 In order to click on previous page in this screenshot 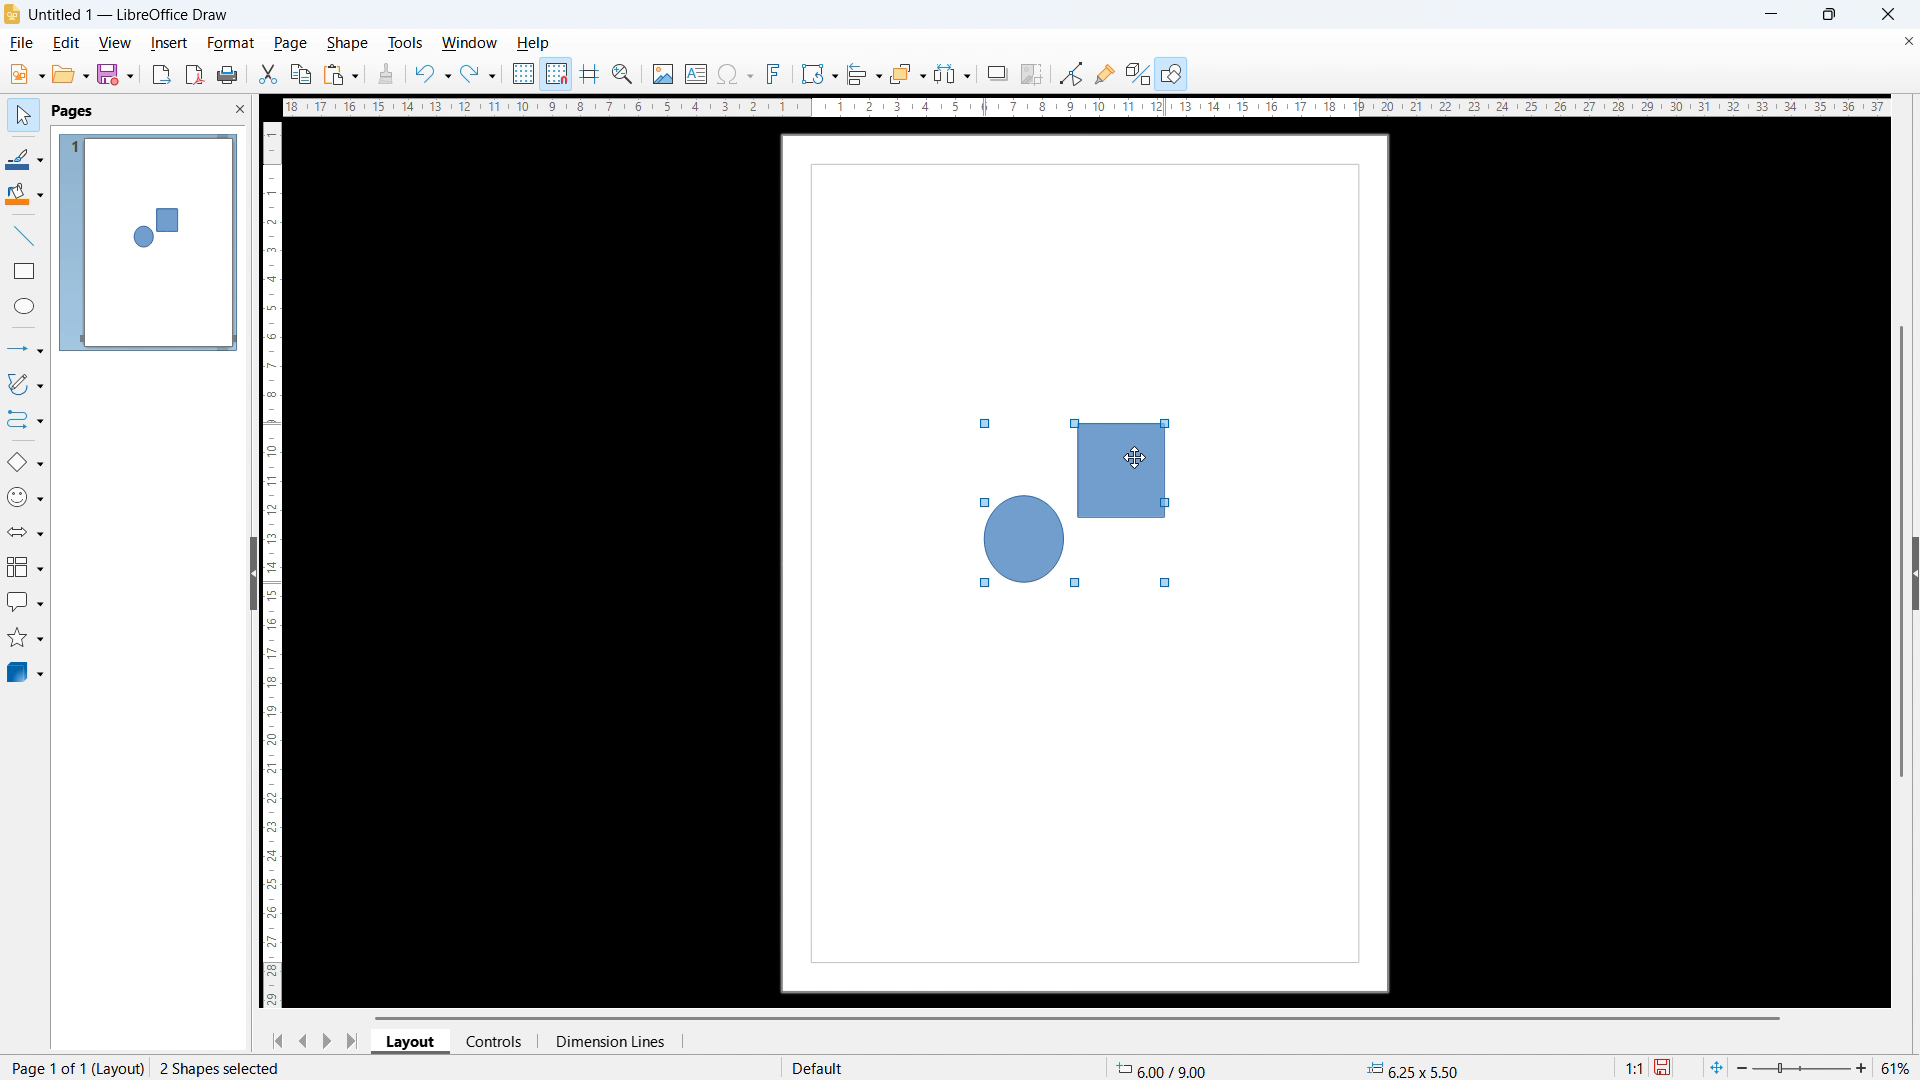, I will do `click(304, 1041)`.